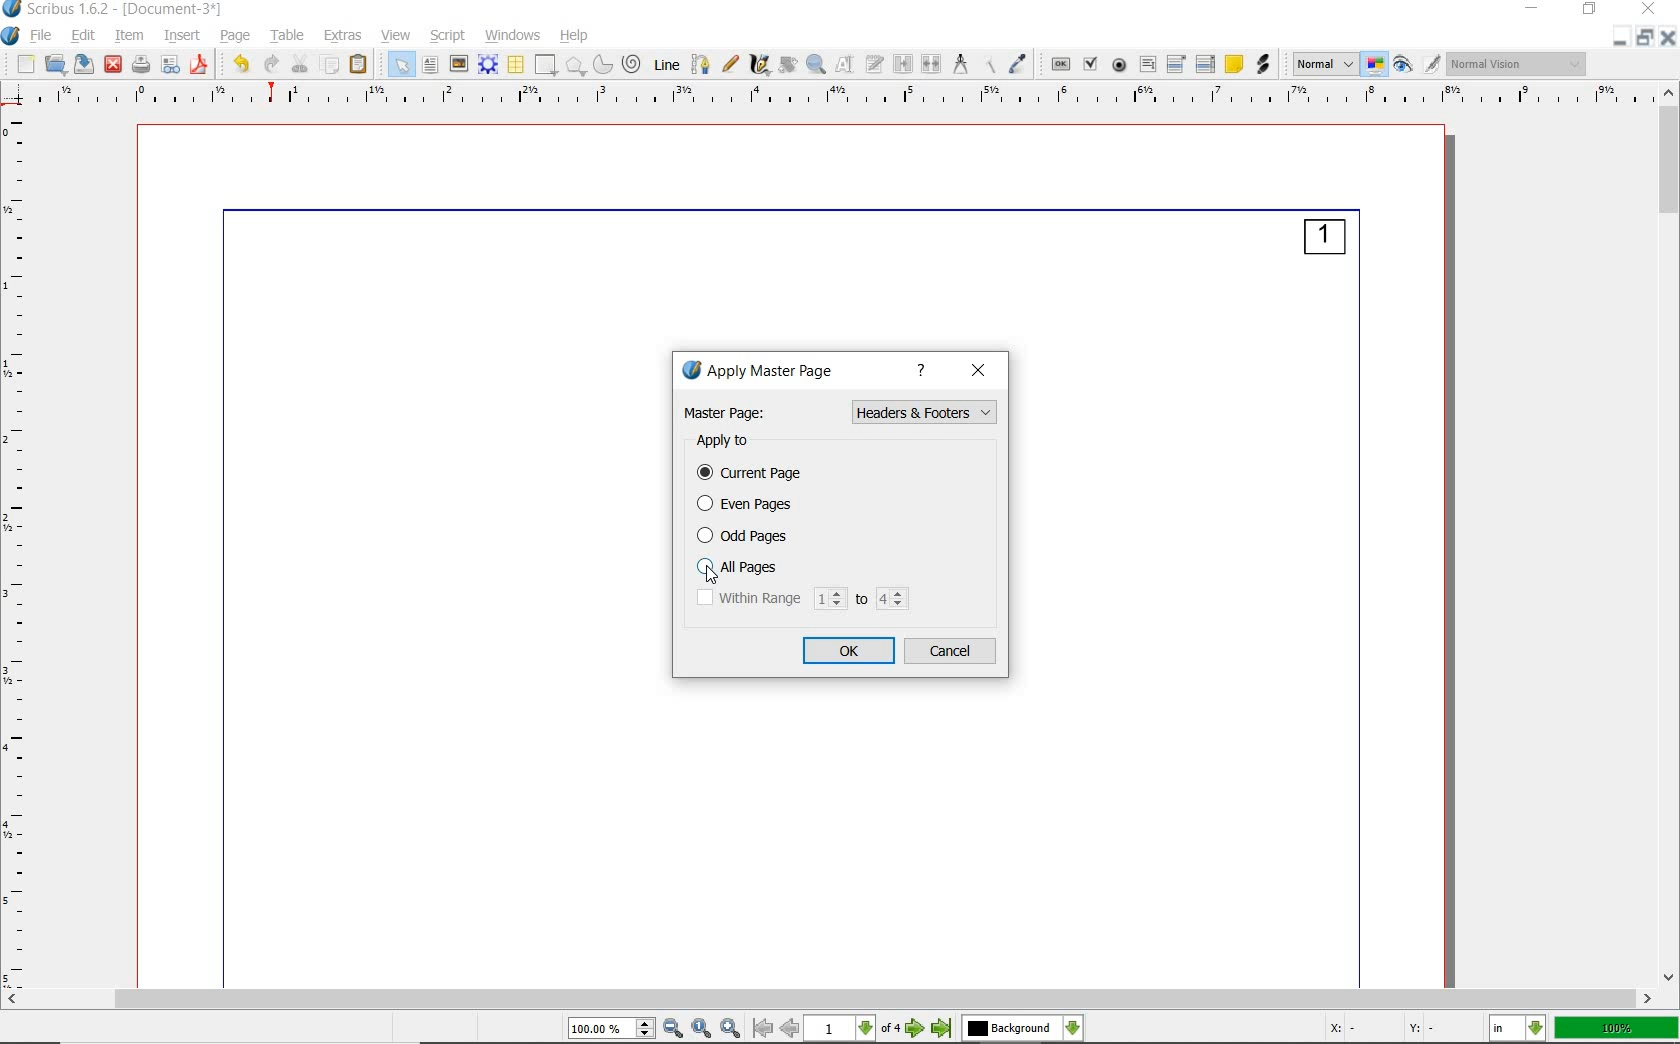 The height and width of the screenshot is (1044, 1680). Describe the element at coordinates (182, 37) in the screenshot. I see `insert` at that location.